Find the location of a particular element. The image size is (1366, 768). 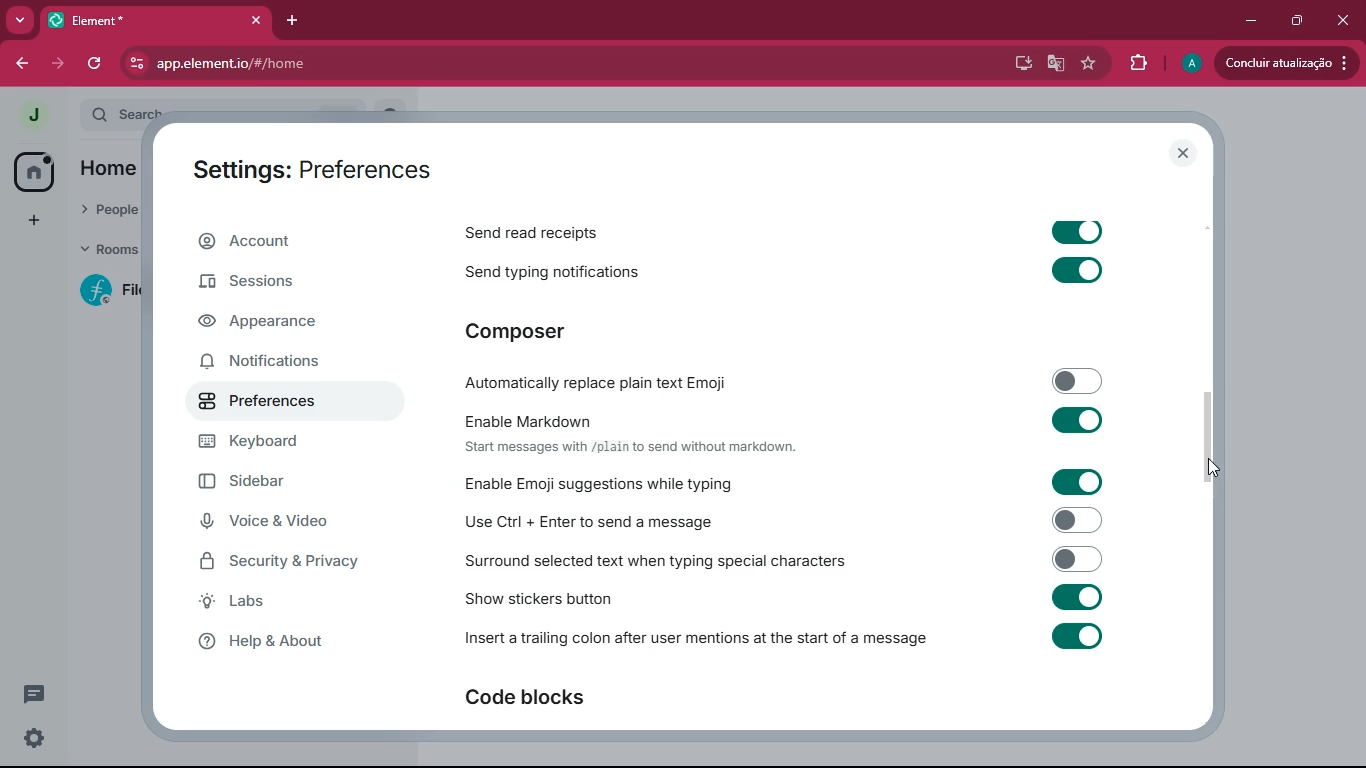

forward is located at coordinates (61, 64).